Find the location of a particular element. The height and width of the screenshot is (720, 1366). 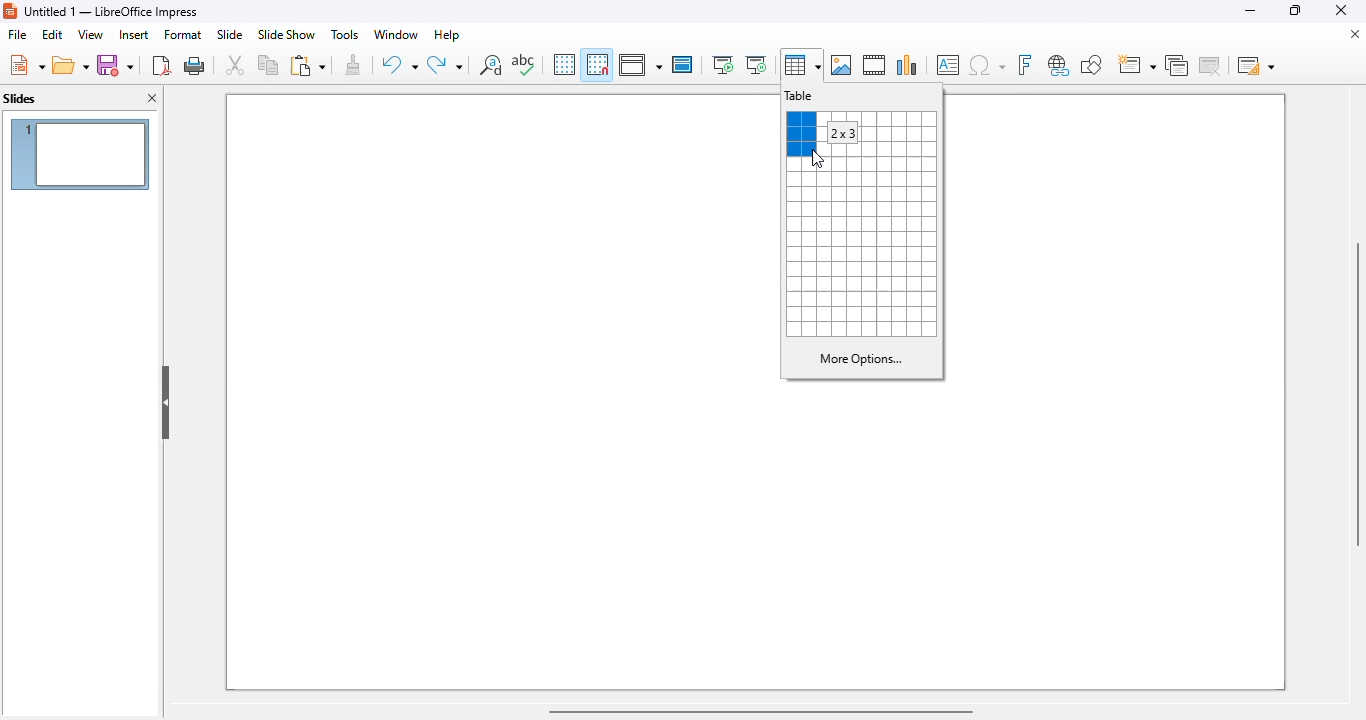

insert image is located at coordinates (842, 65).